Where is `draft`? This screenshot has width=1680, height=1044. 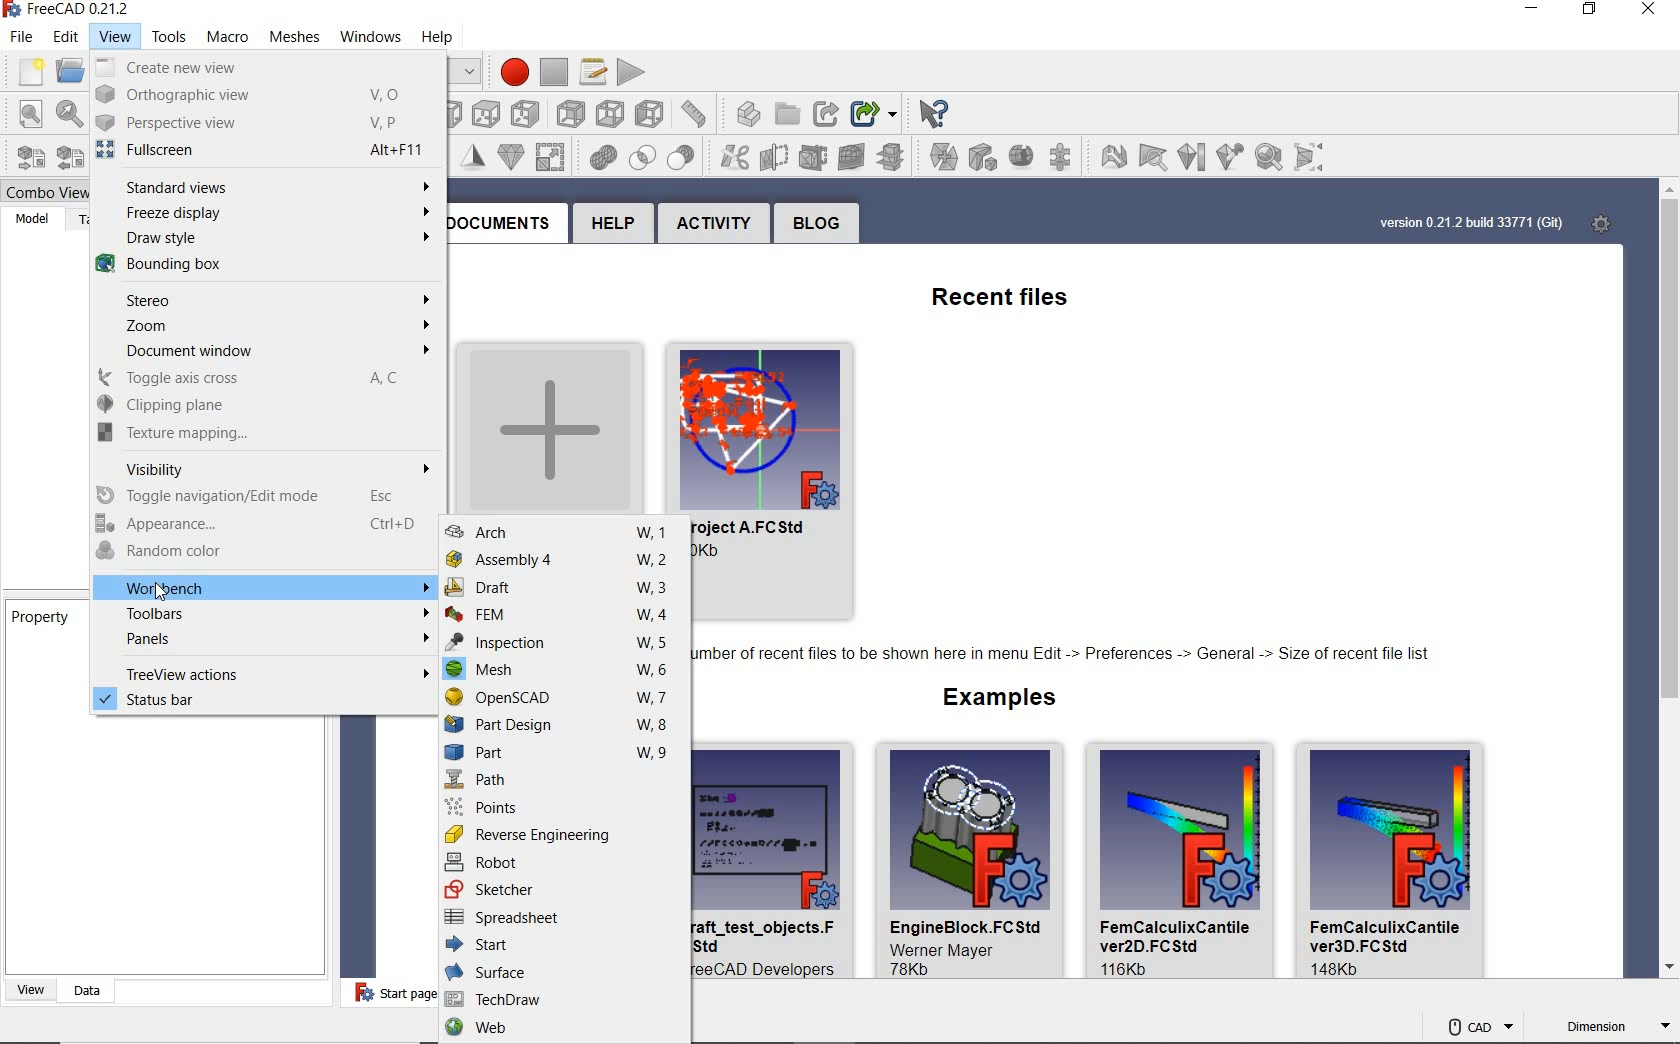
draft is located at coordinates (558, 588).